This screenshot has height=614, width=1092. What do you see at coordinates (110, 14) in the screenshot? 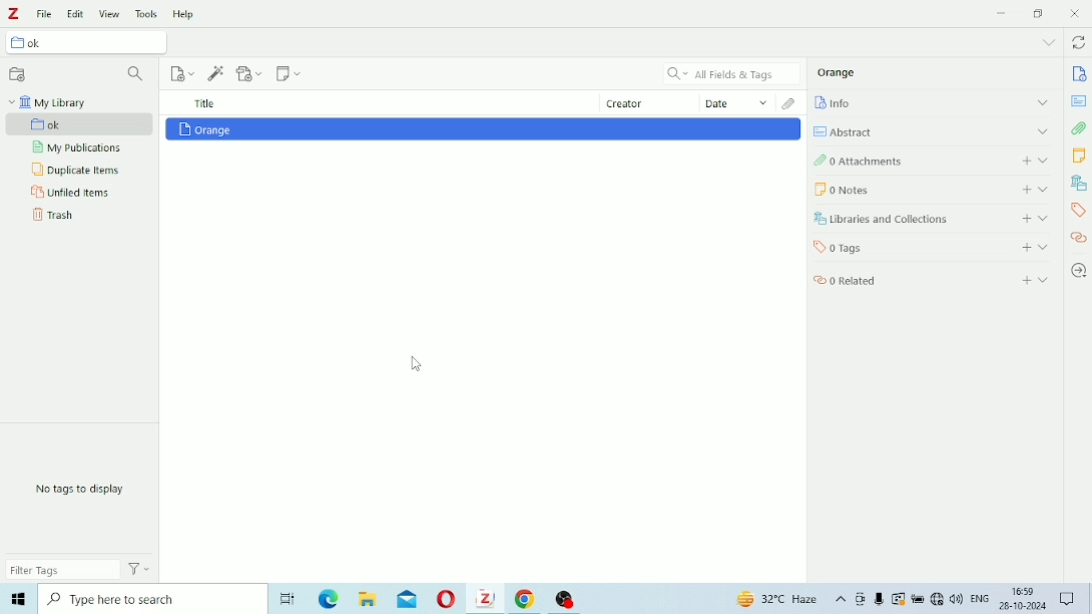
I see `View` at bounding box center [110, 14].